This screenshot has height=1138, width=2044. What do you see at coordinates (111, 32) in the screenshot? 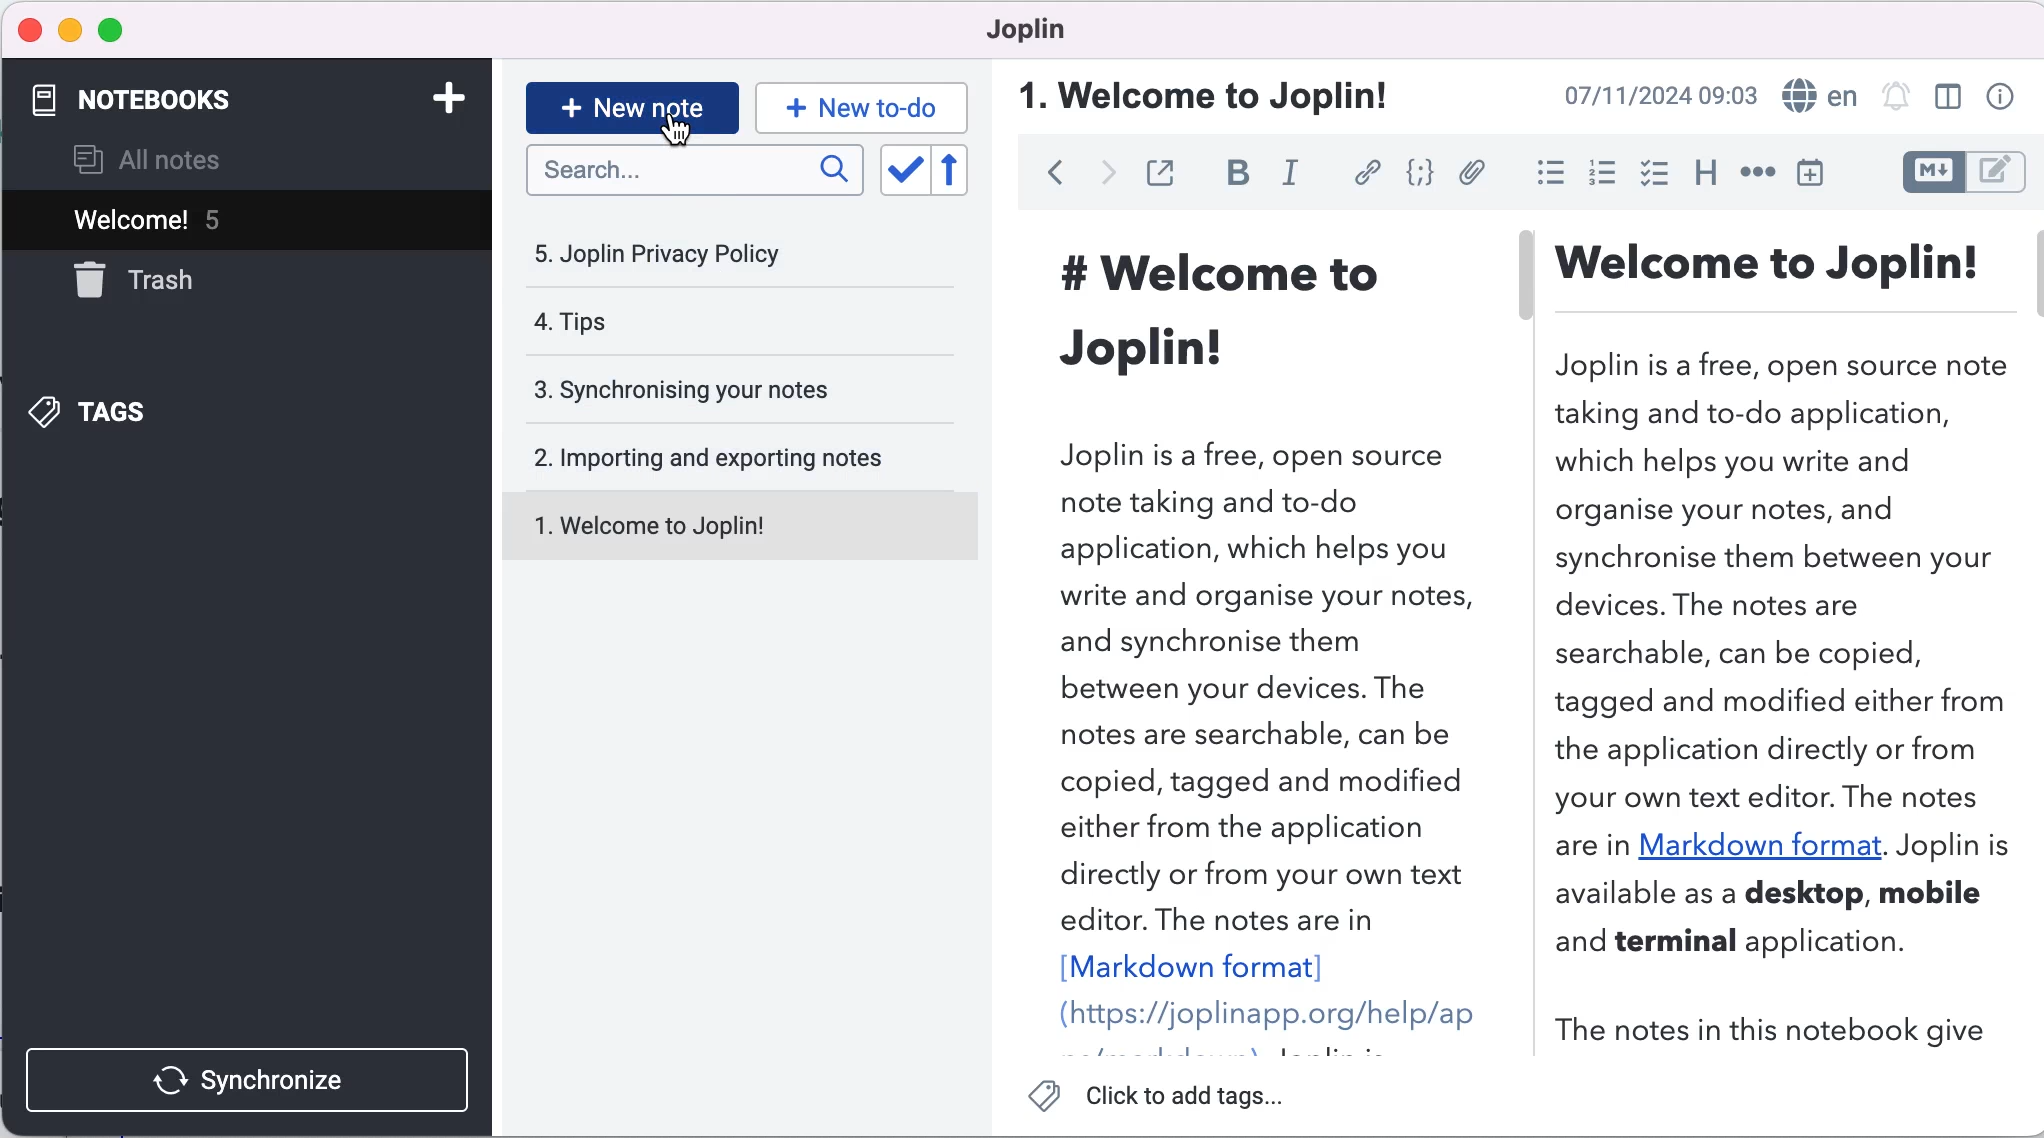
I see `maximize` at bounding box center [111, 32].